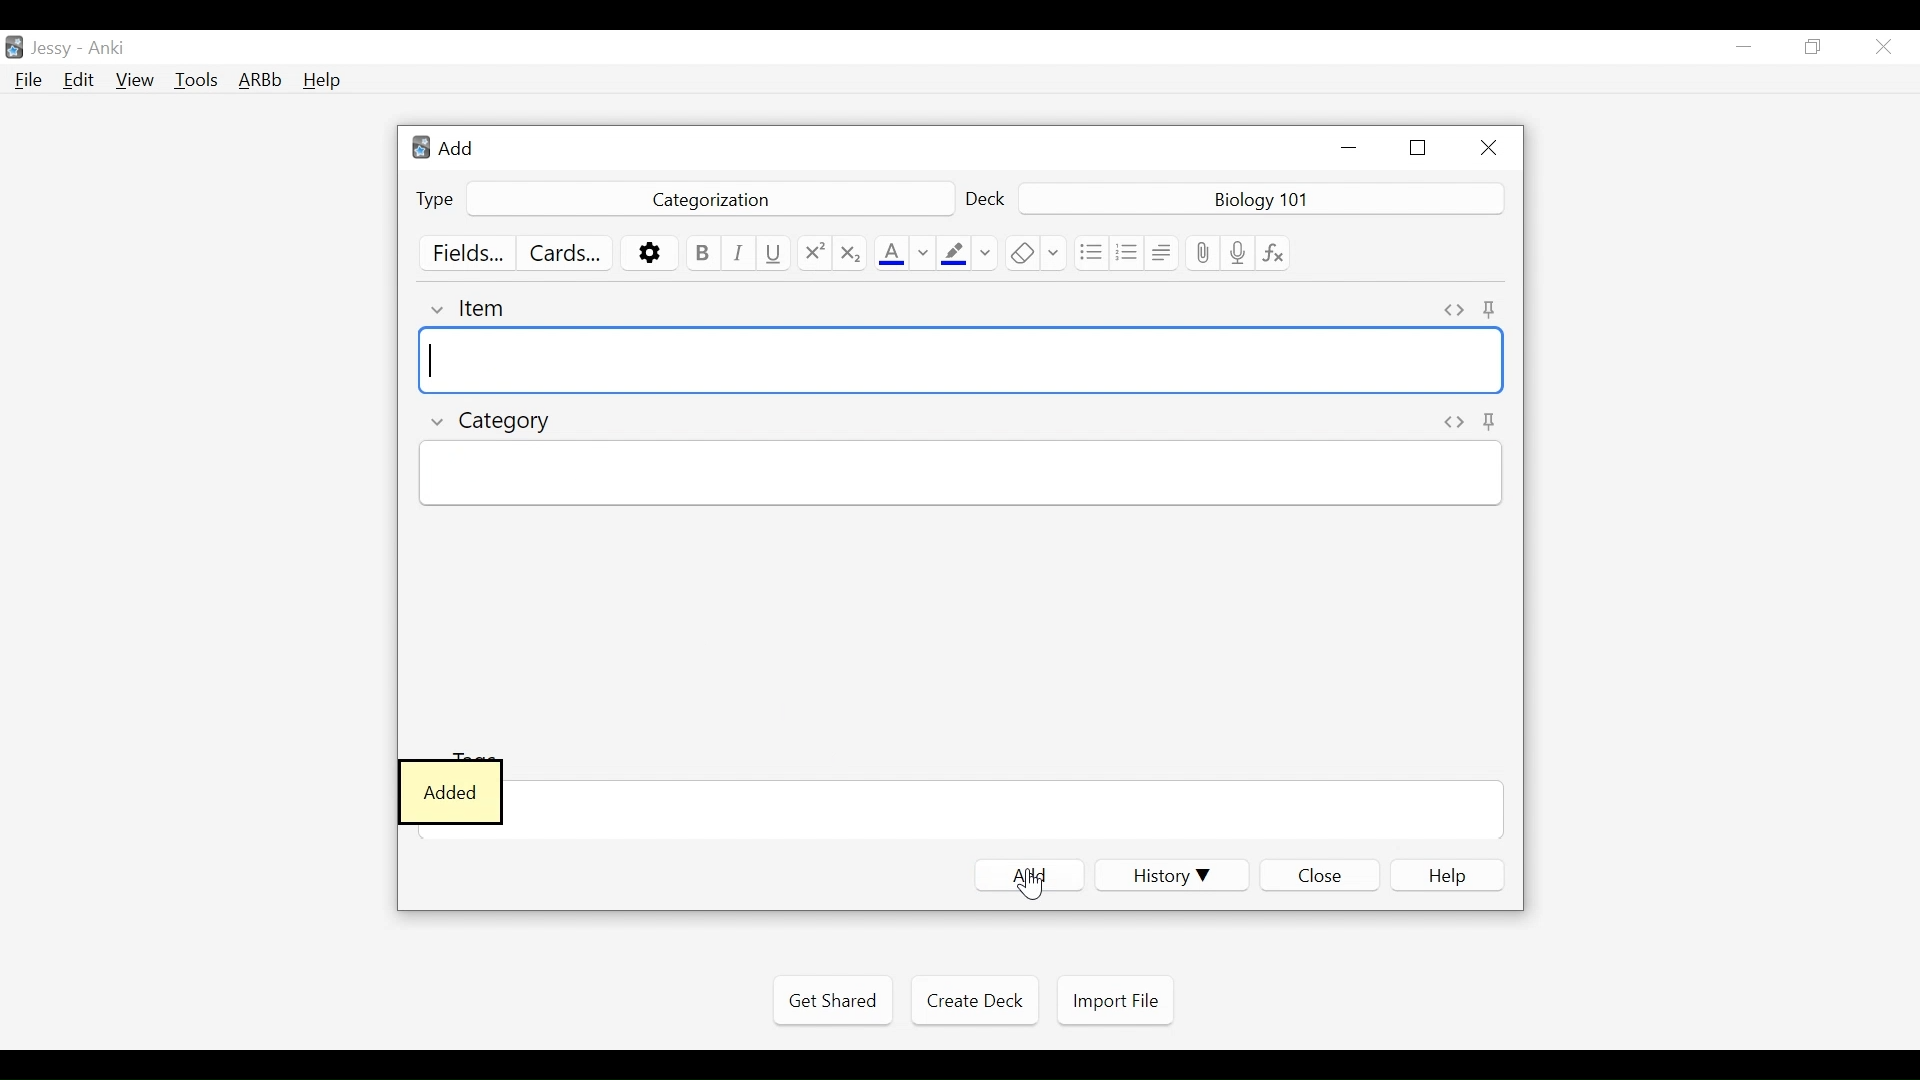  What do you see at coordinates (196, 79) in the screenshot?
I see `Tools` at bounding box center [196, 79].